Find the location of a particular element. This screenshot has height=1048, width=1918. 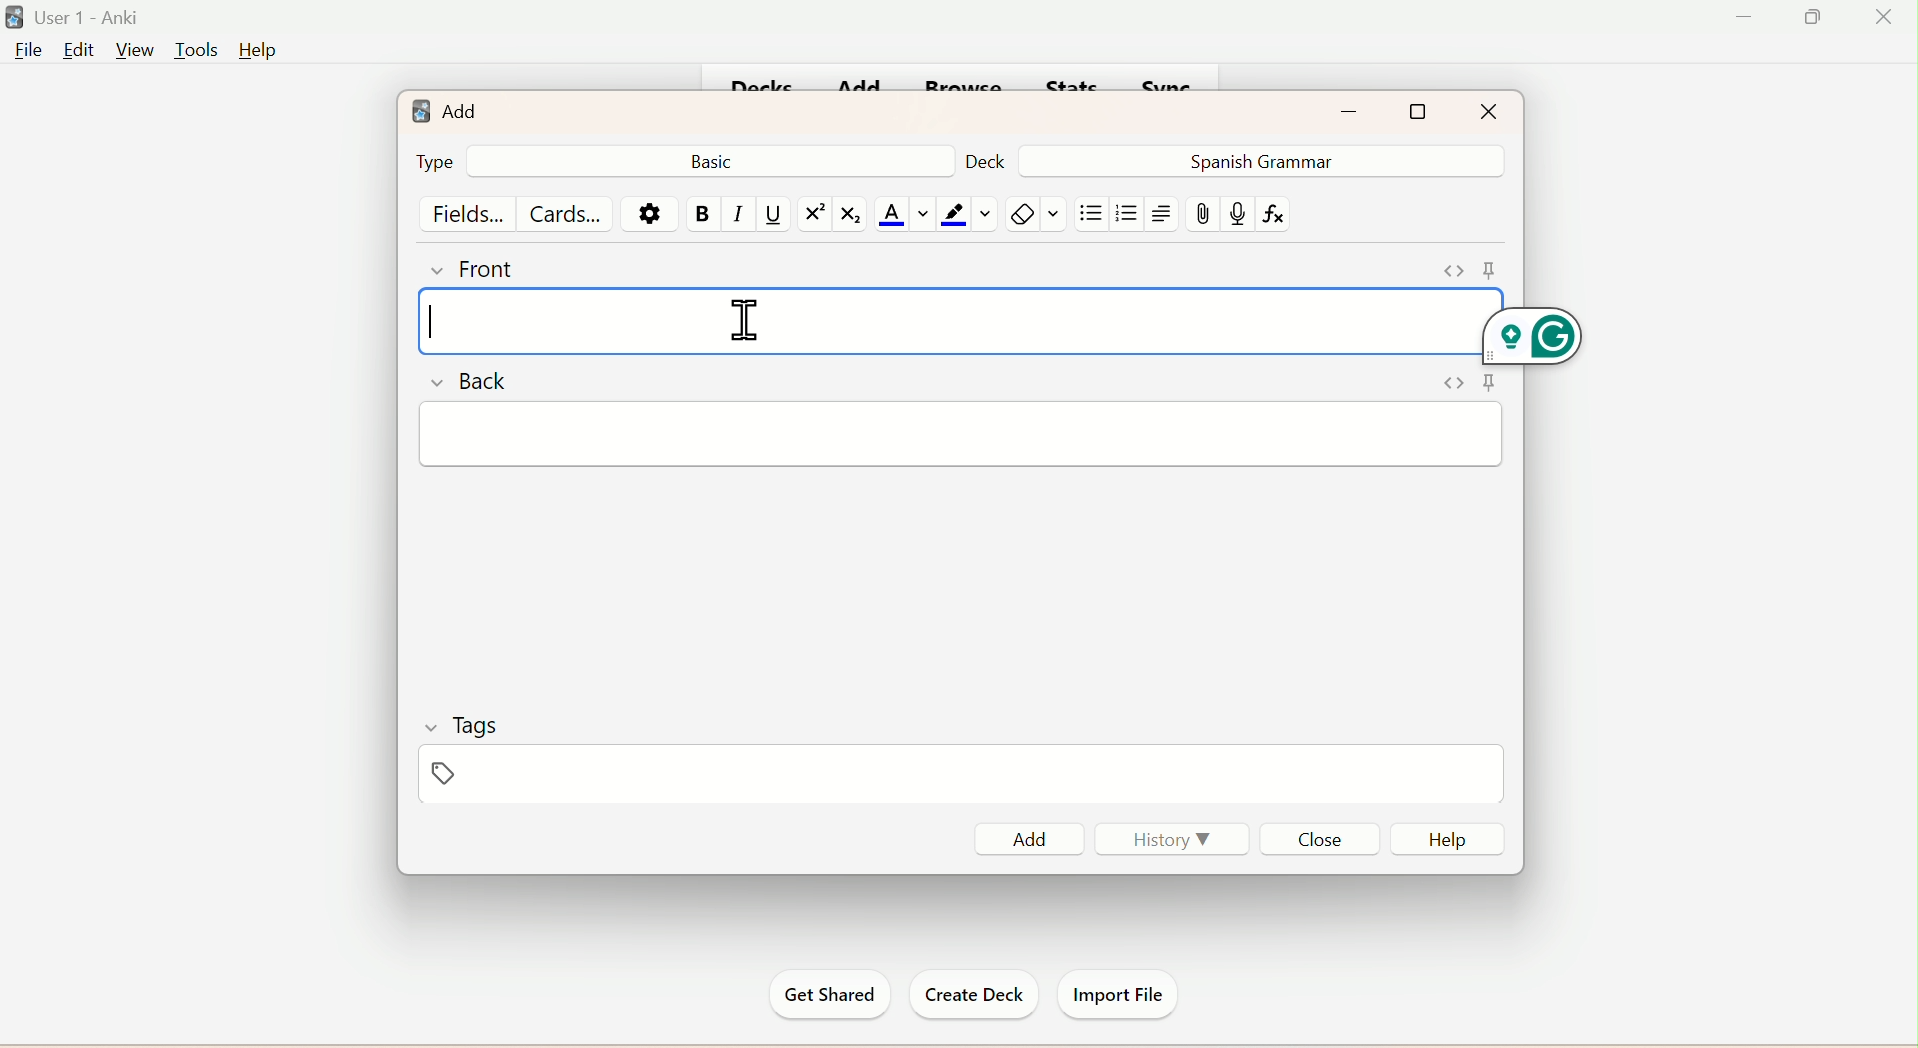

Minimize is located at coordinates (1356, 109).